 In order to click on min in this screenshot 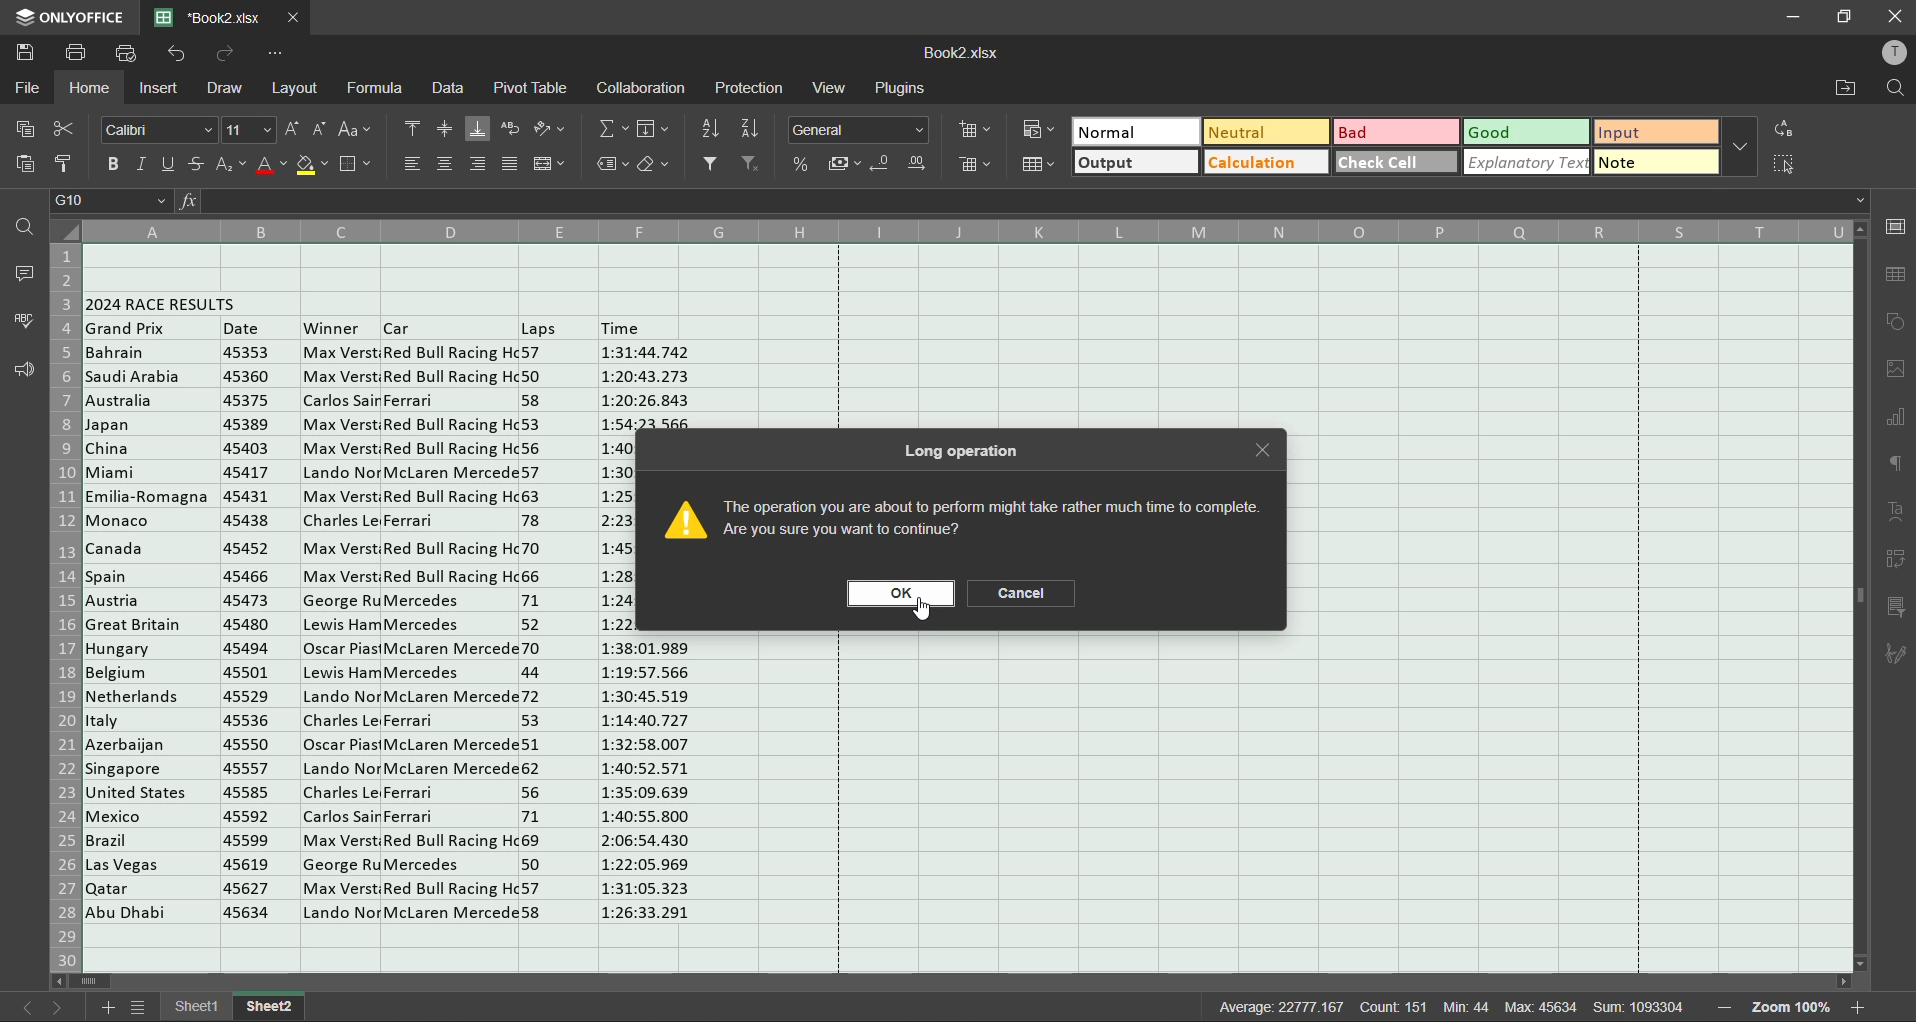, I will do `click(1468, 1007)`.